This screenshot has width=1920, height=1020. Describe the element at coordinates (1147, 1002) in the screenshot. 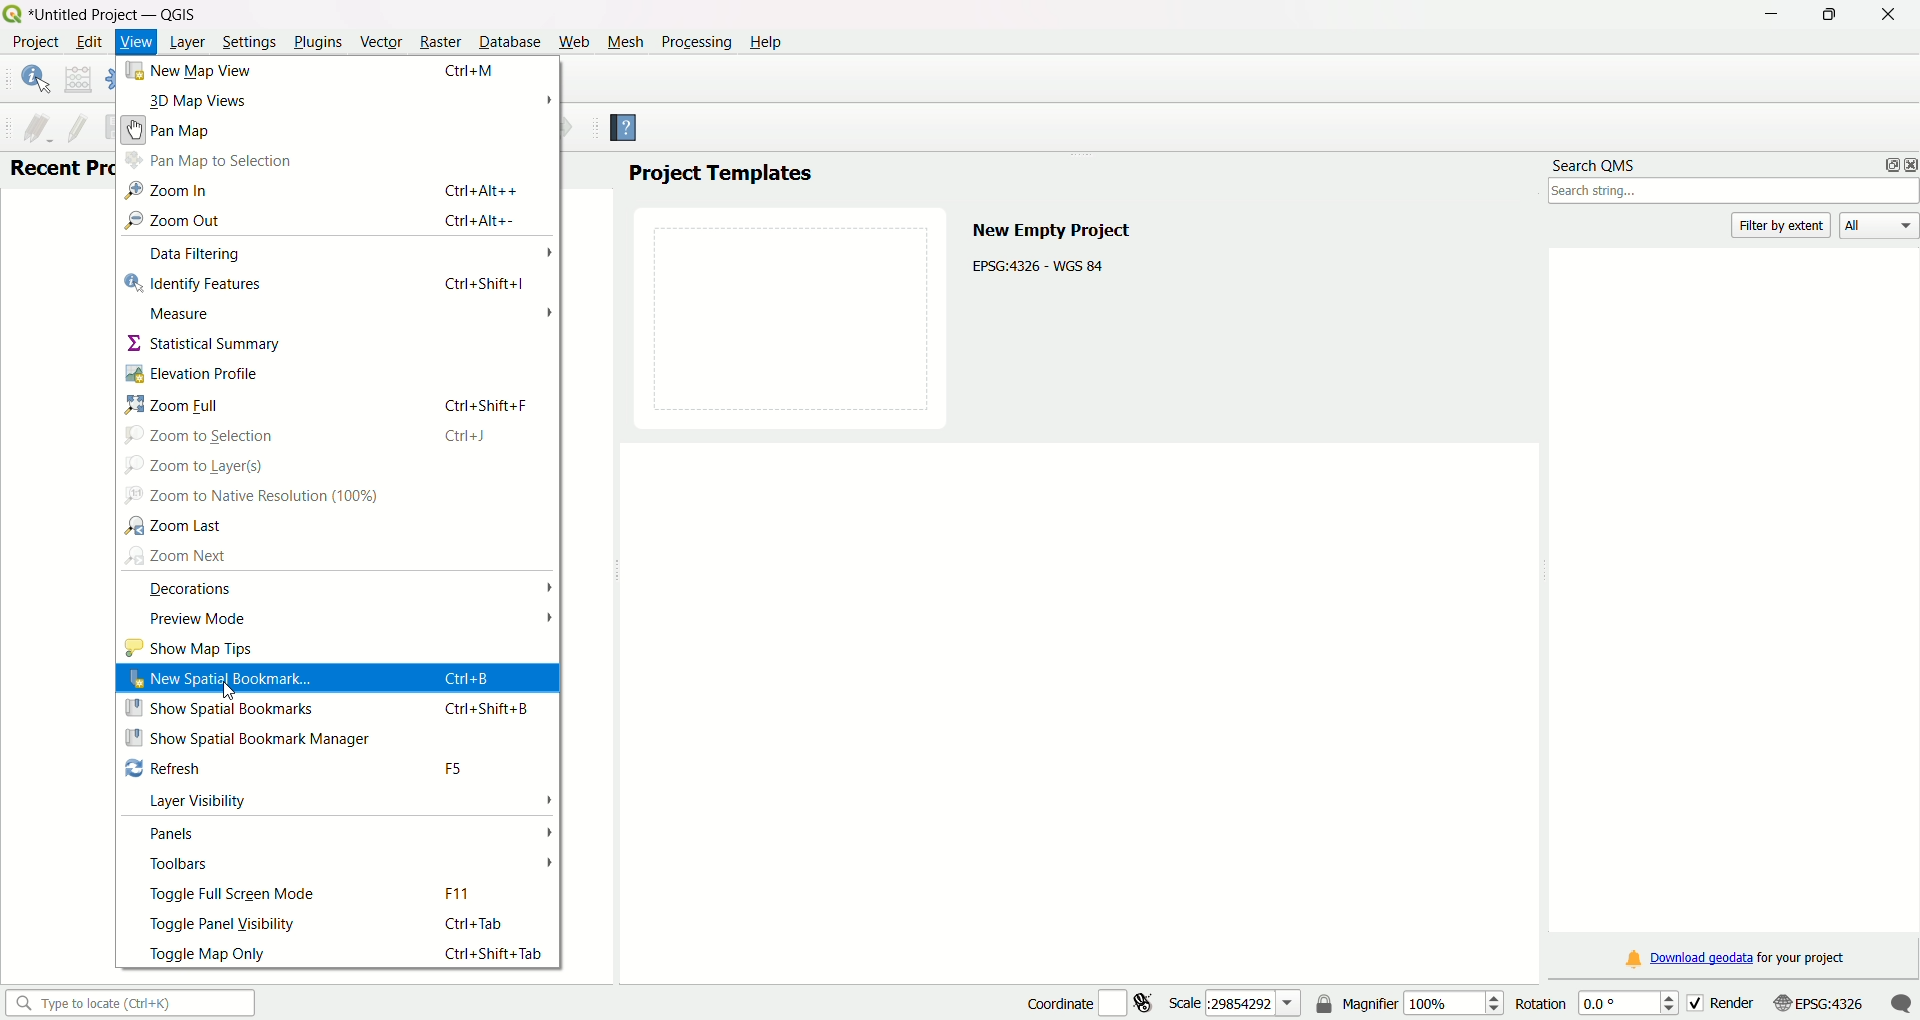

I see `toggle extents` at that location.